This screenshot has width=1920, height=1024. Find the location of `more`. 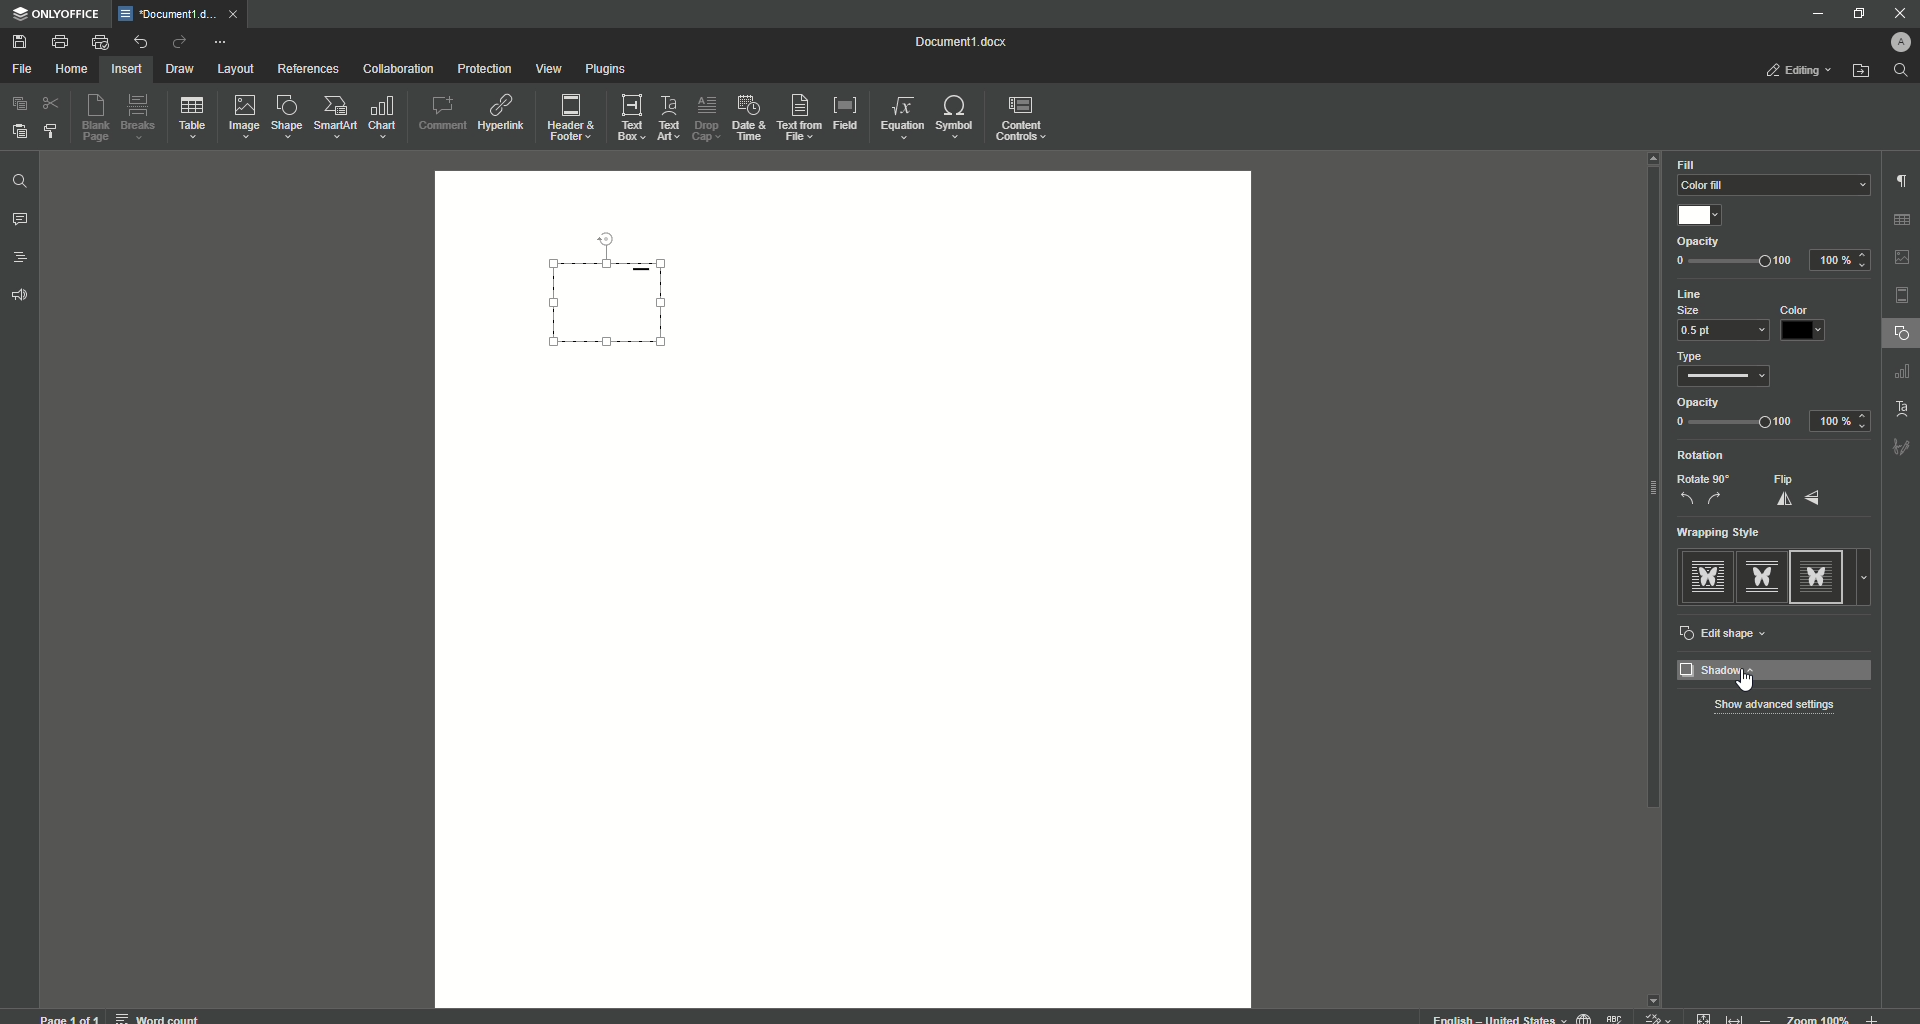

more is located at coordinates (1869, 577).